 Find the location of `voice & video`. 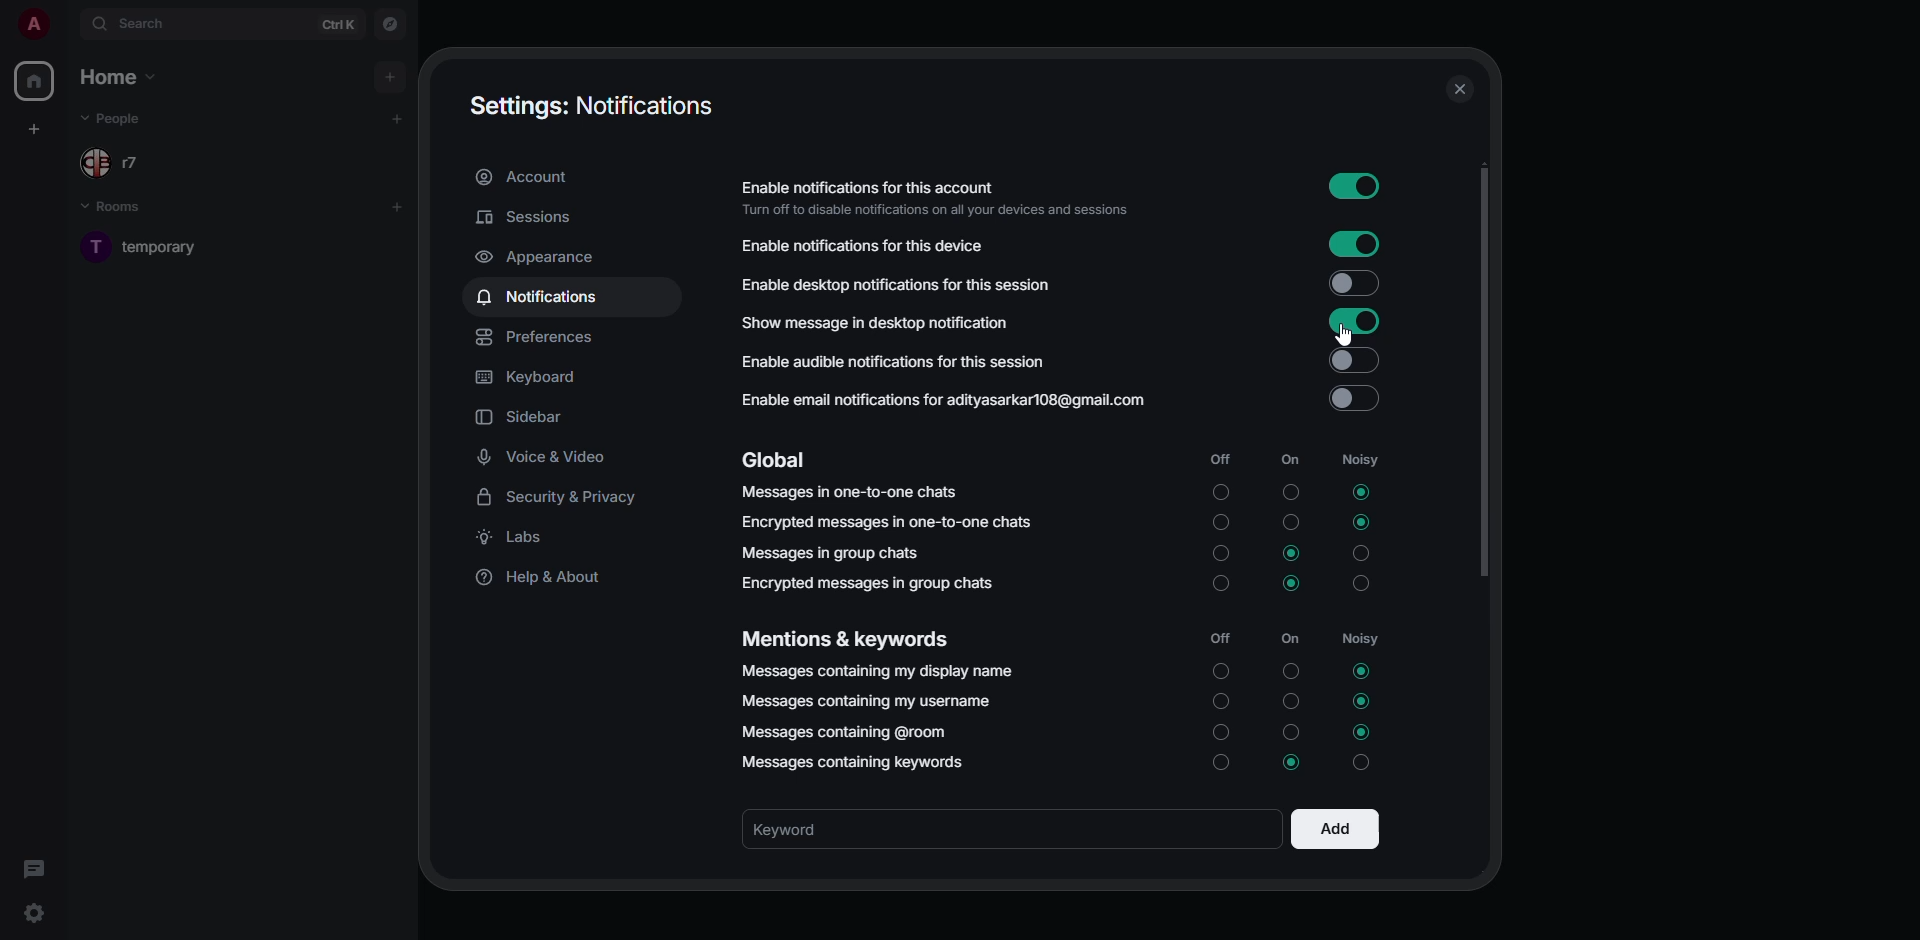

voice & video is located at coordinates (546, 454).